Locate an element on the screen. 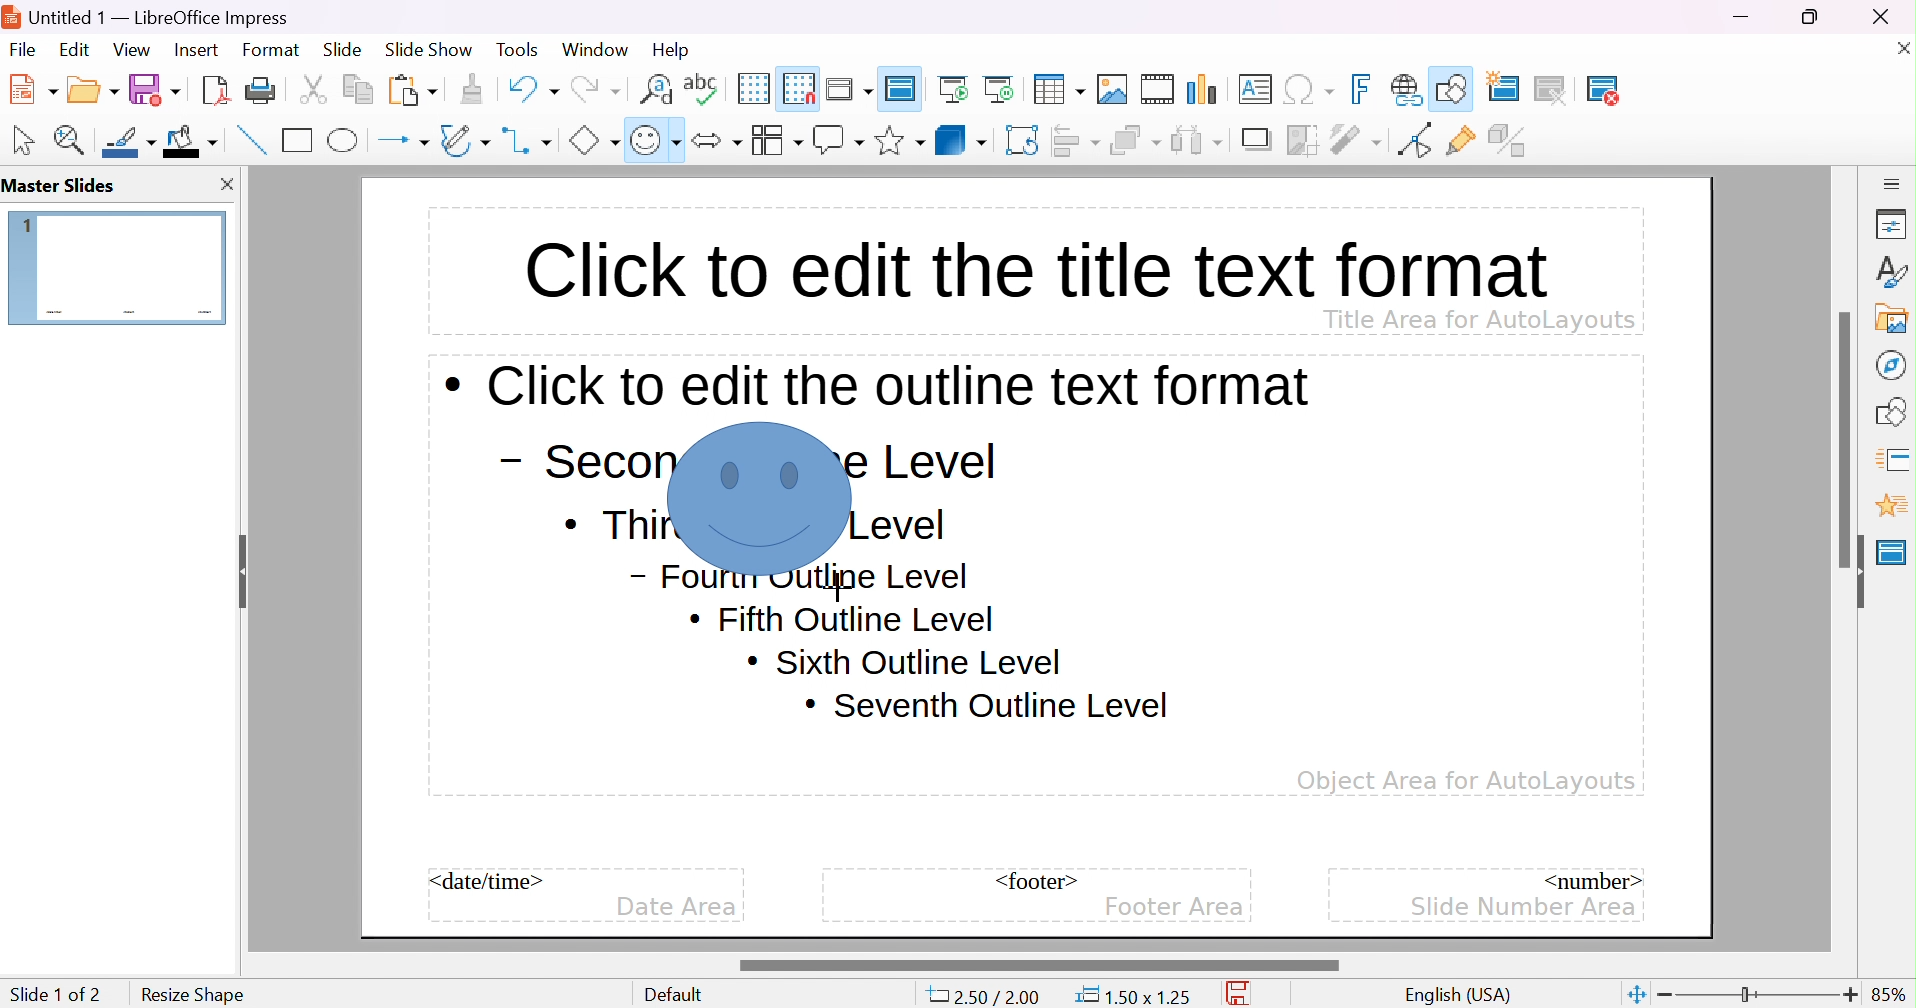 This screenshot has width=1916, height=1008. untitled 1 - LibreOffice Impress is located at coordinates (152, 15).